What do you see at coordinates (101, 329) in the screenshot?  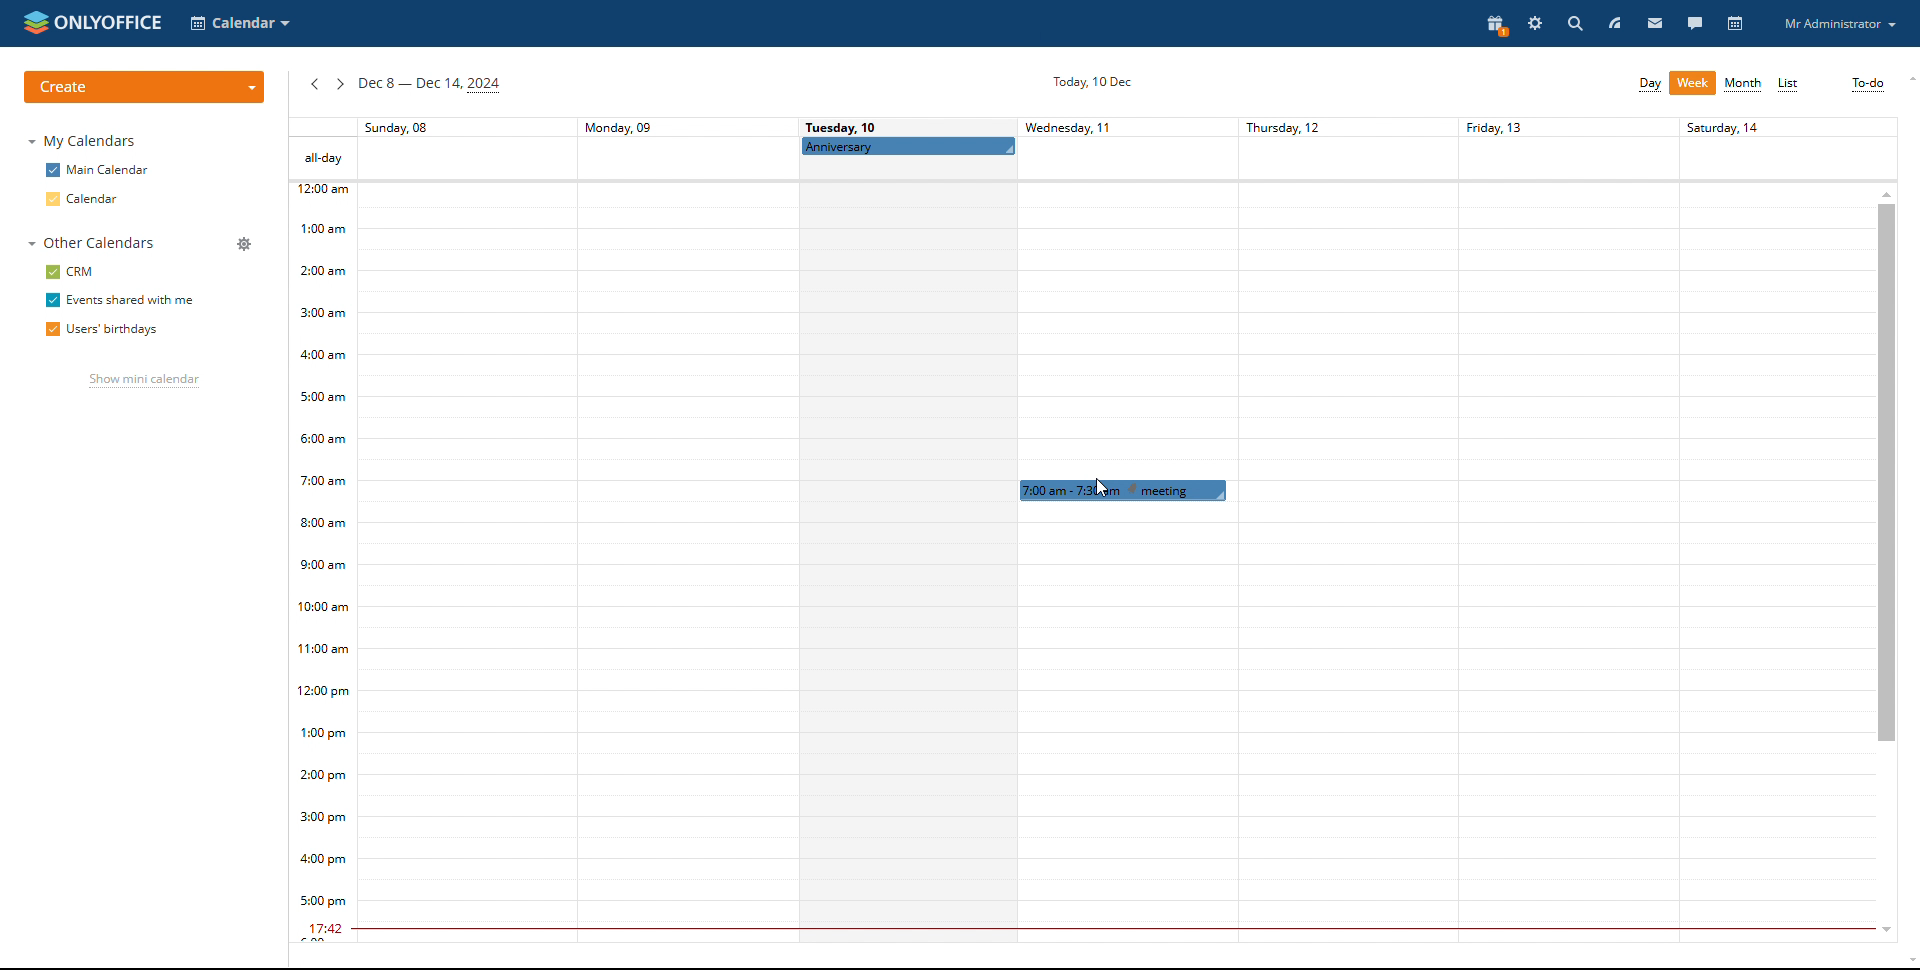 I see `users' birthdays` at bounding box center [101, 329].